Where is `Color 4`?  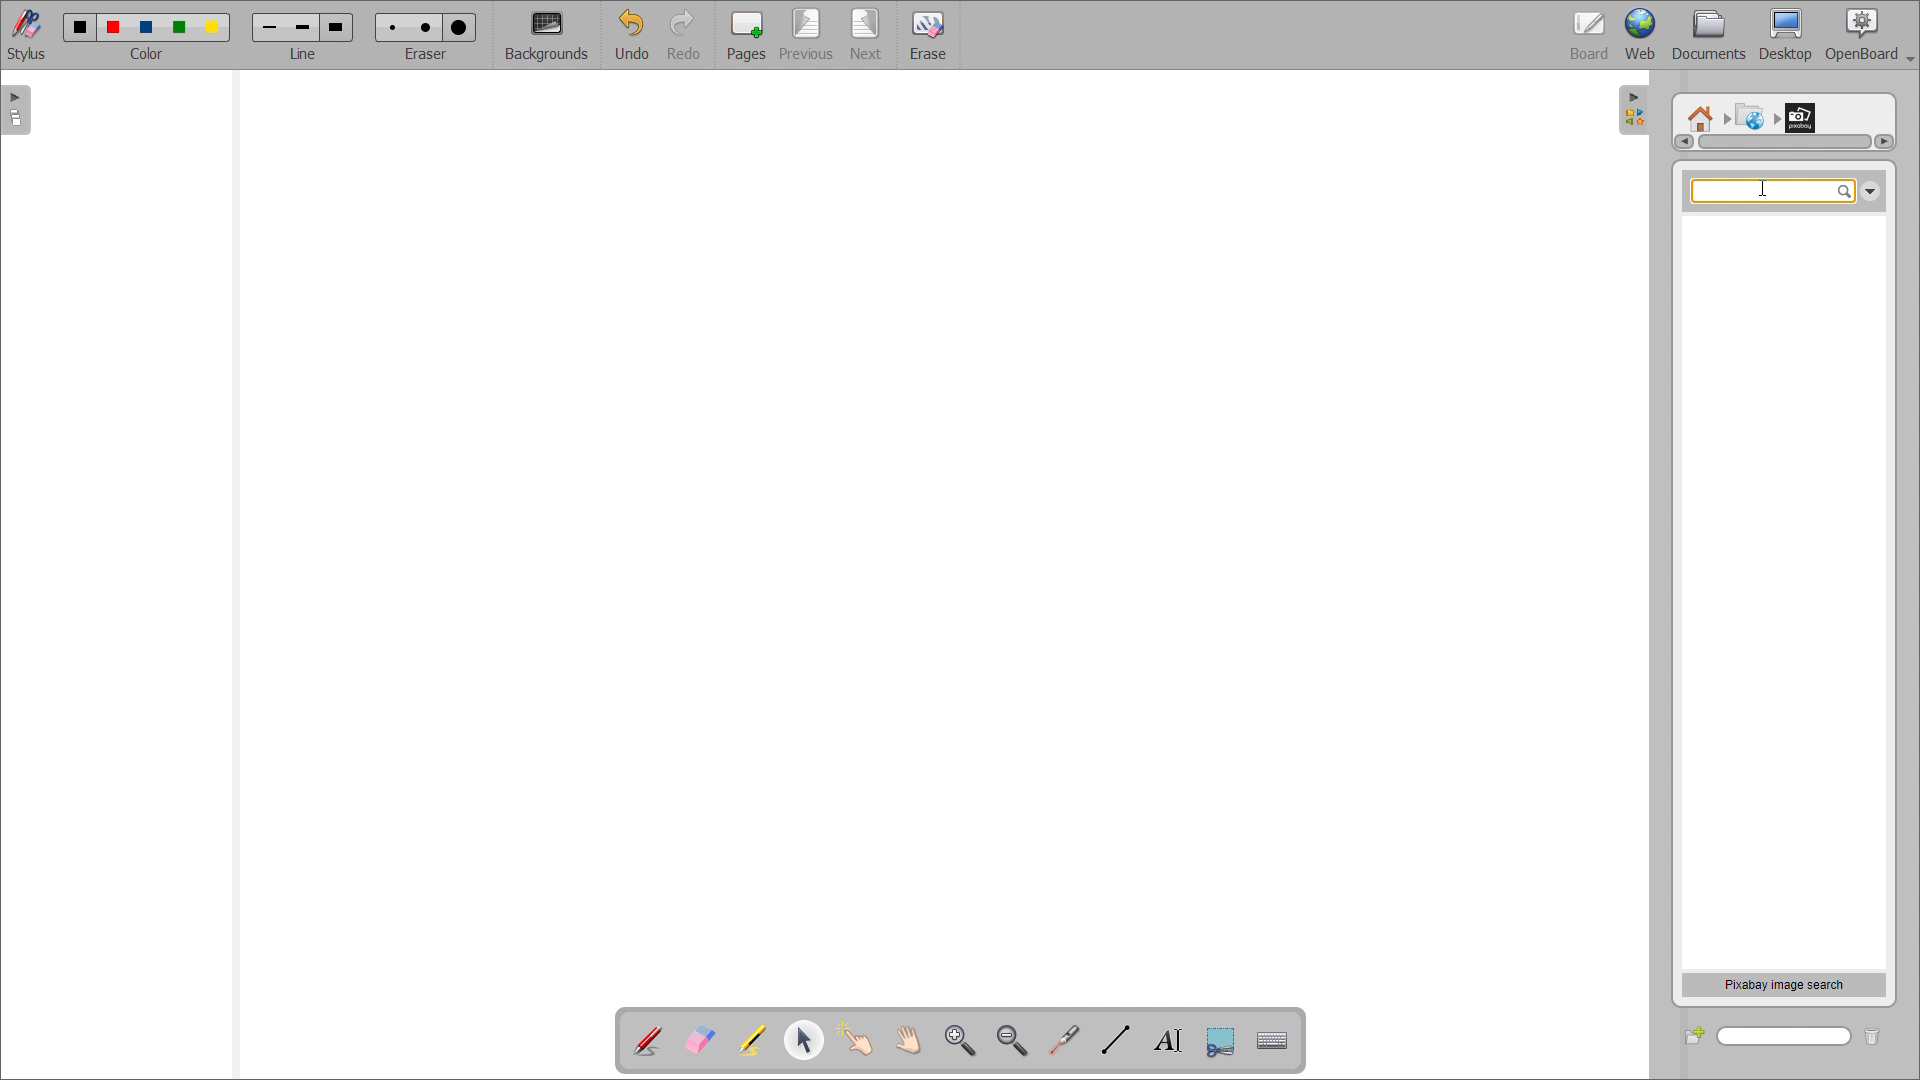 Color 4 is located at coordinates (182, 27).